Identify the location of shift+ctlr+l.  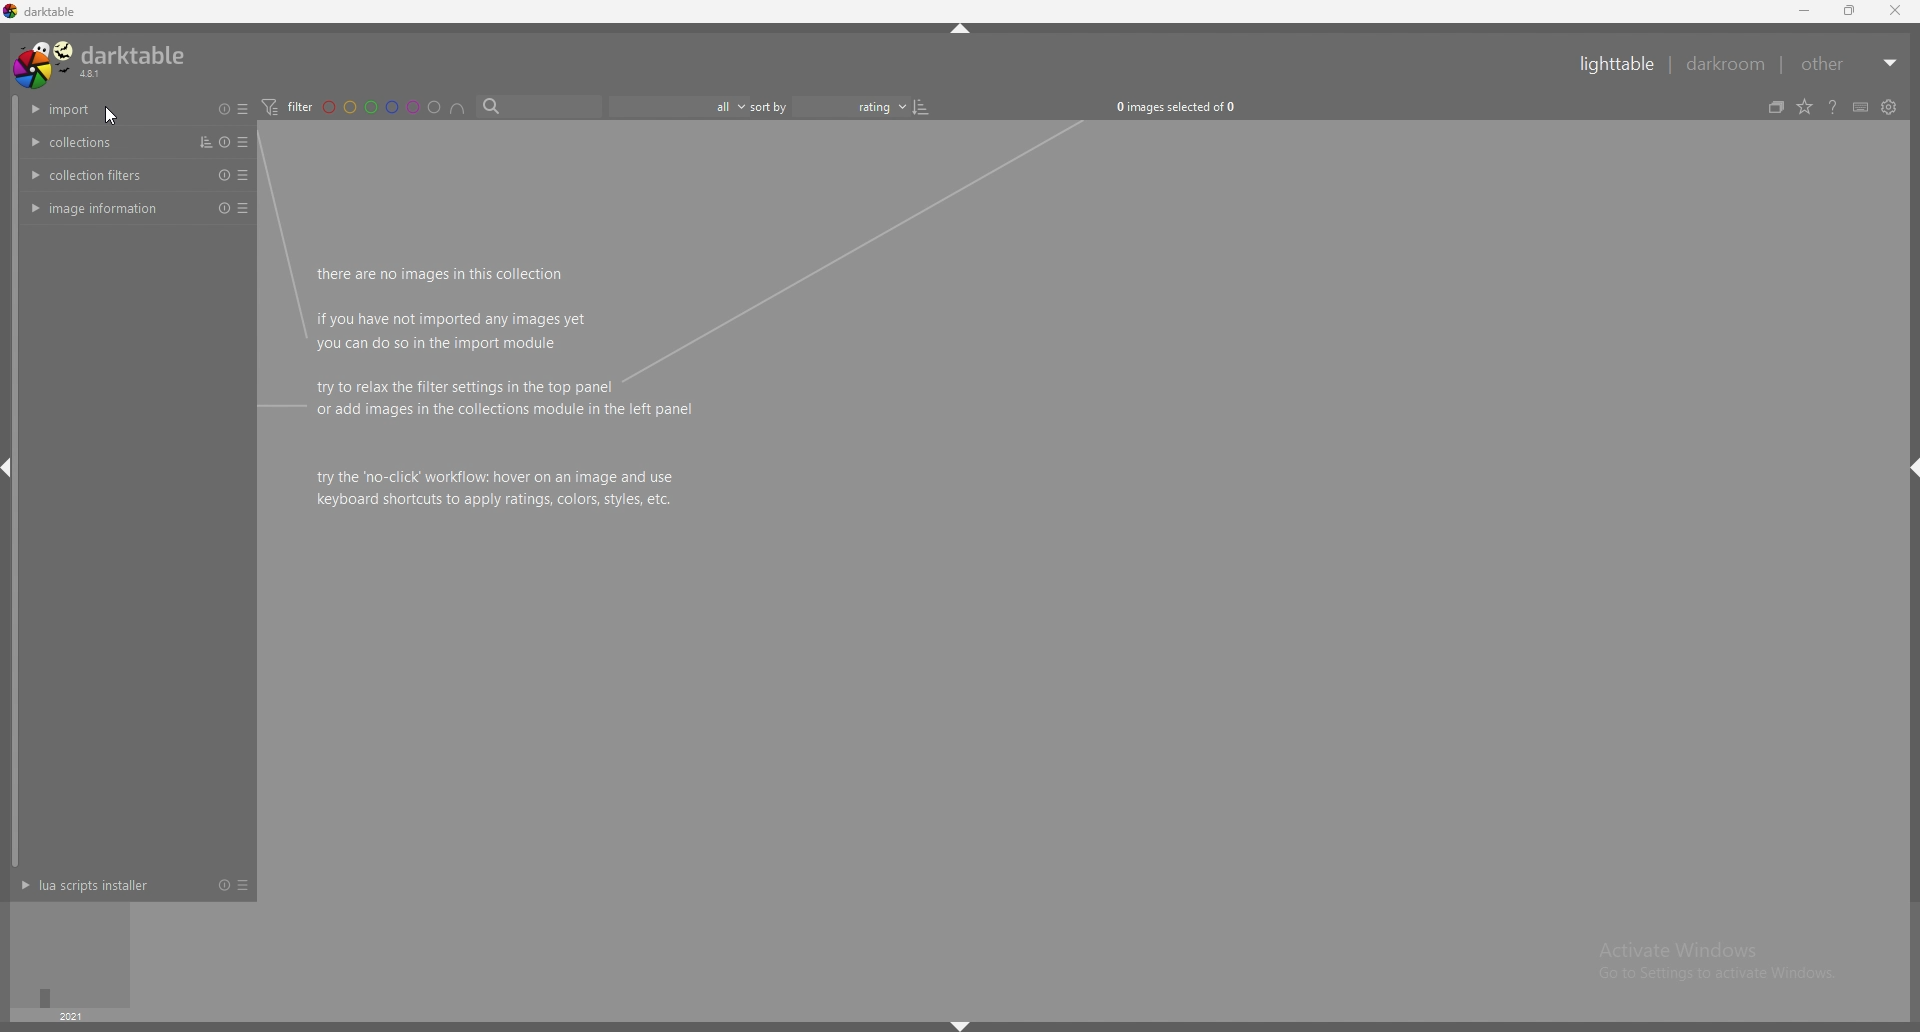
(12, 471).